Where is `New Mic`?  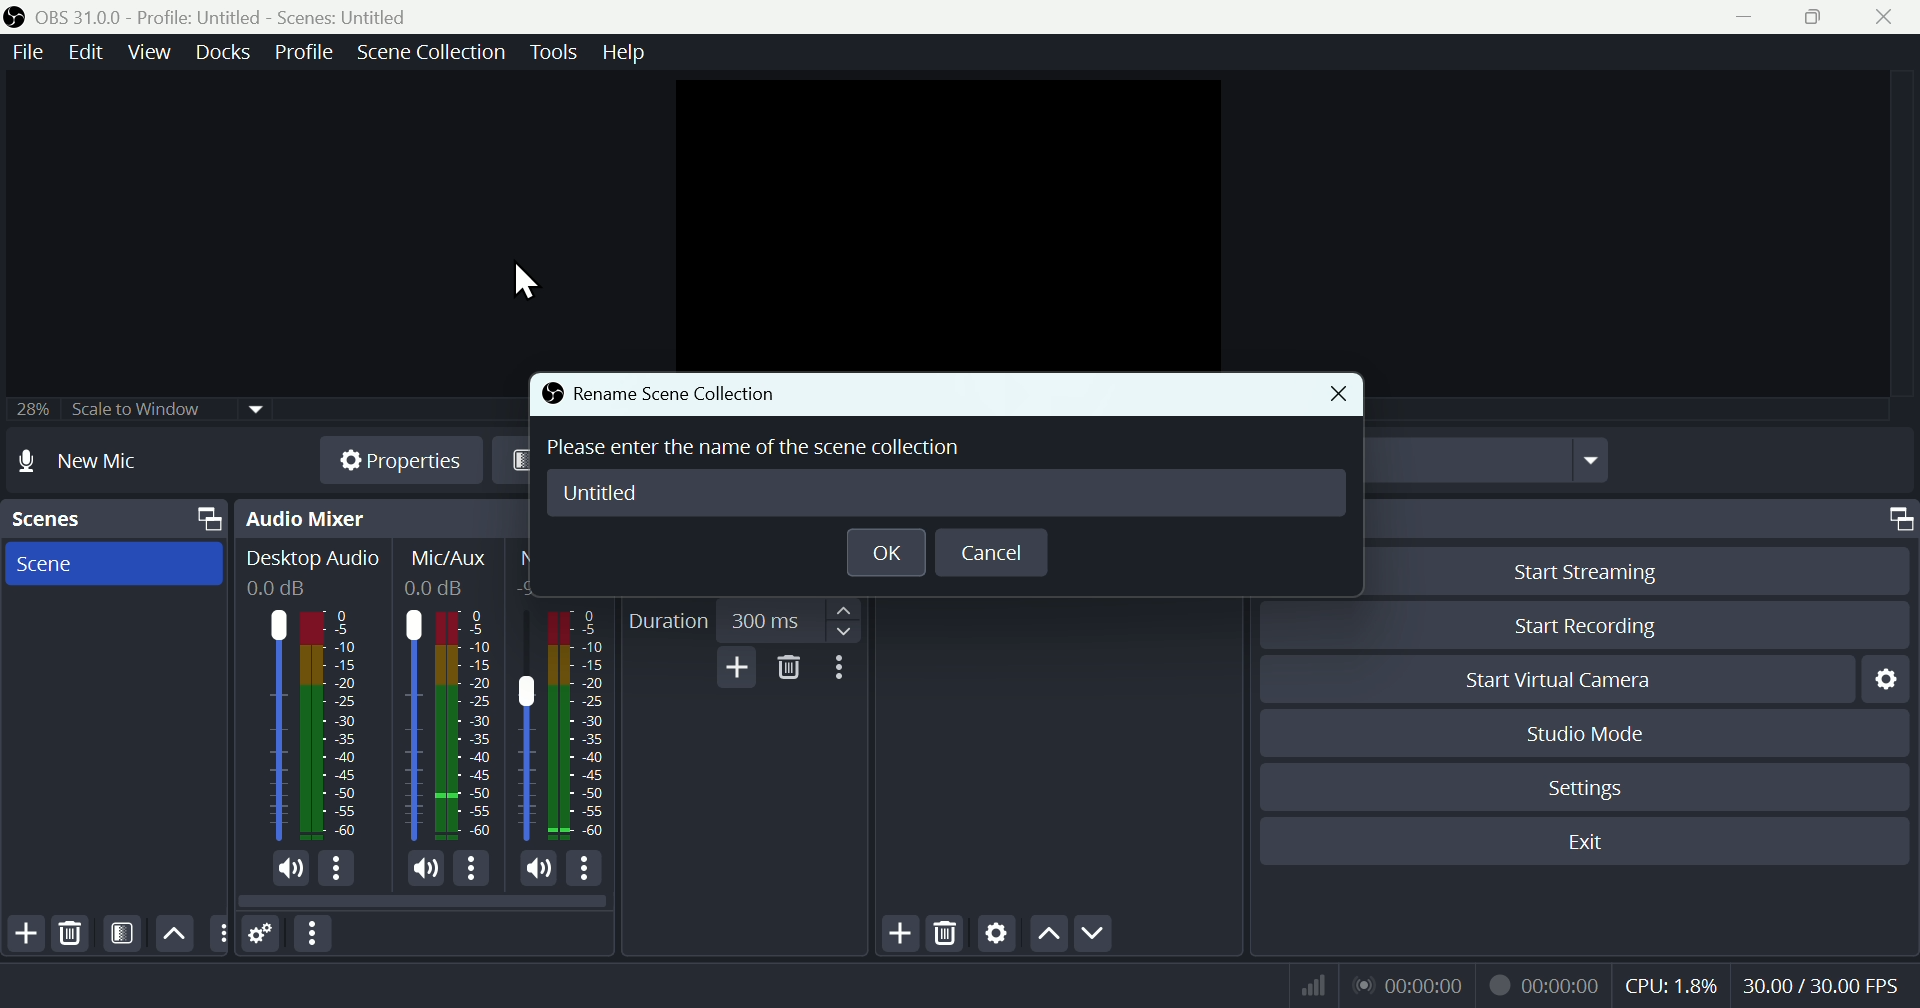
New Mic is located at coordinates (580, 727).